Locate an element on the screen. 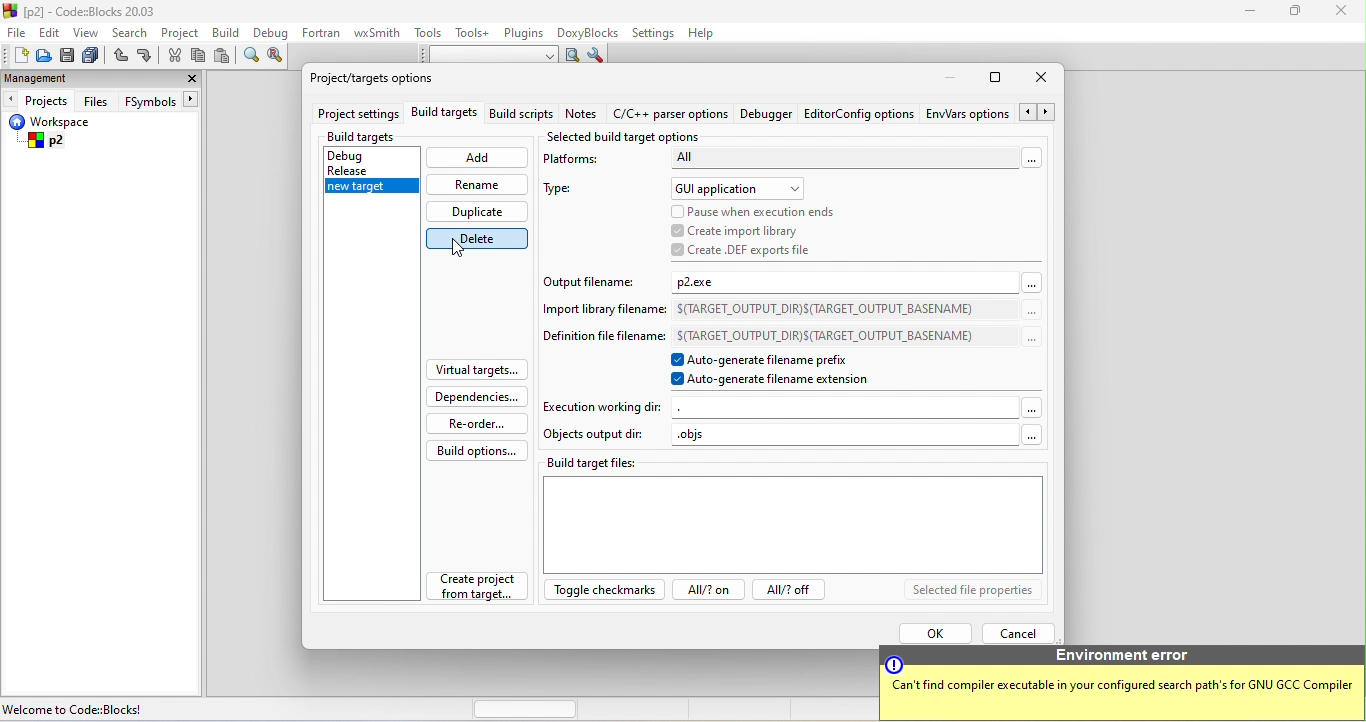 The width and height of the screenshot is (1366, 722). create project from target is located at coordinates (479, 589).